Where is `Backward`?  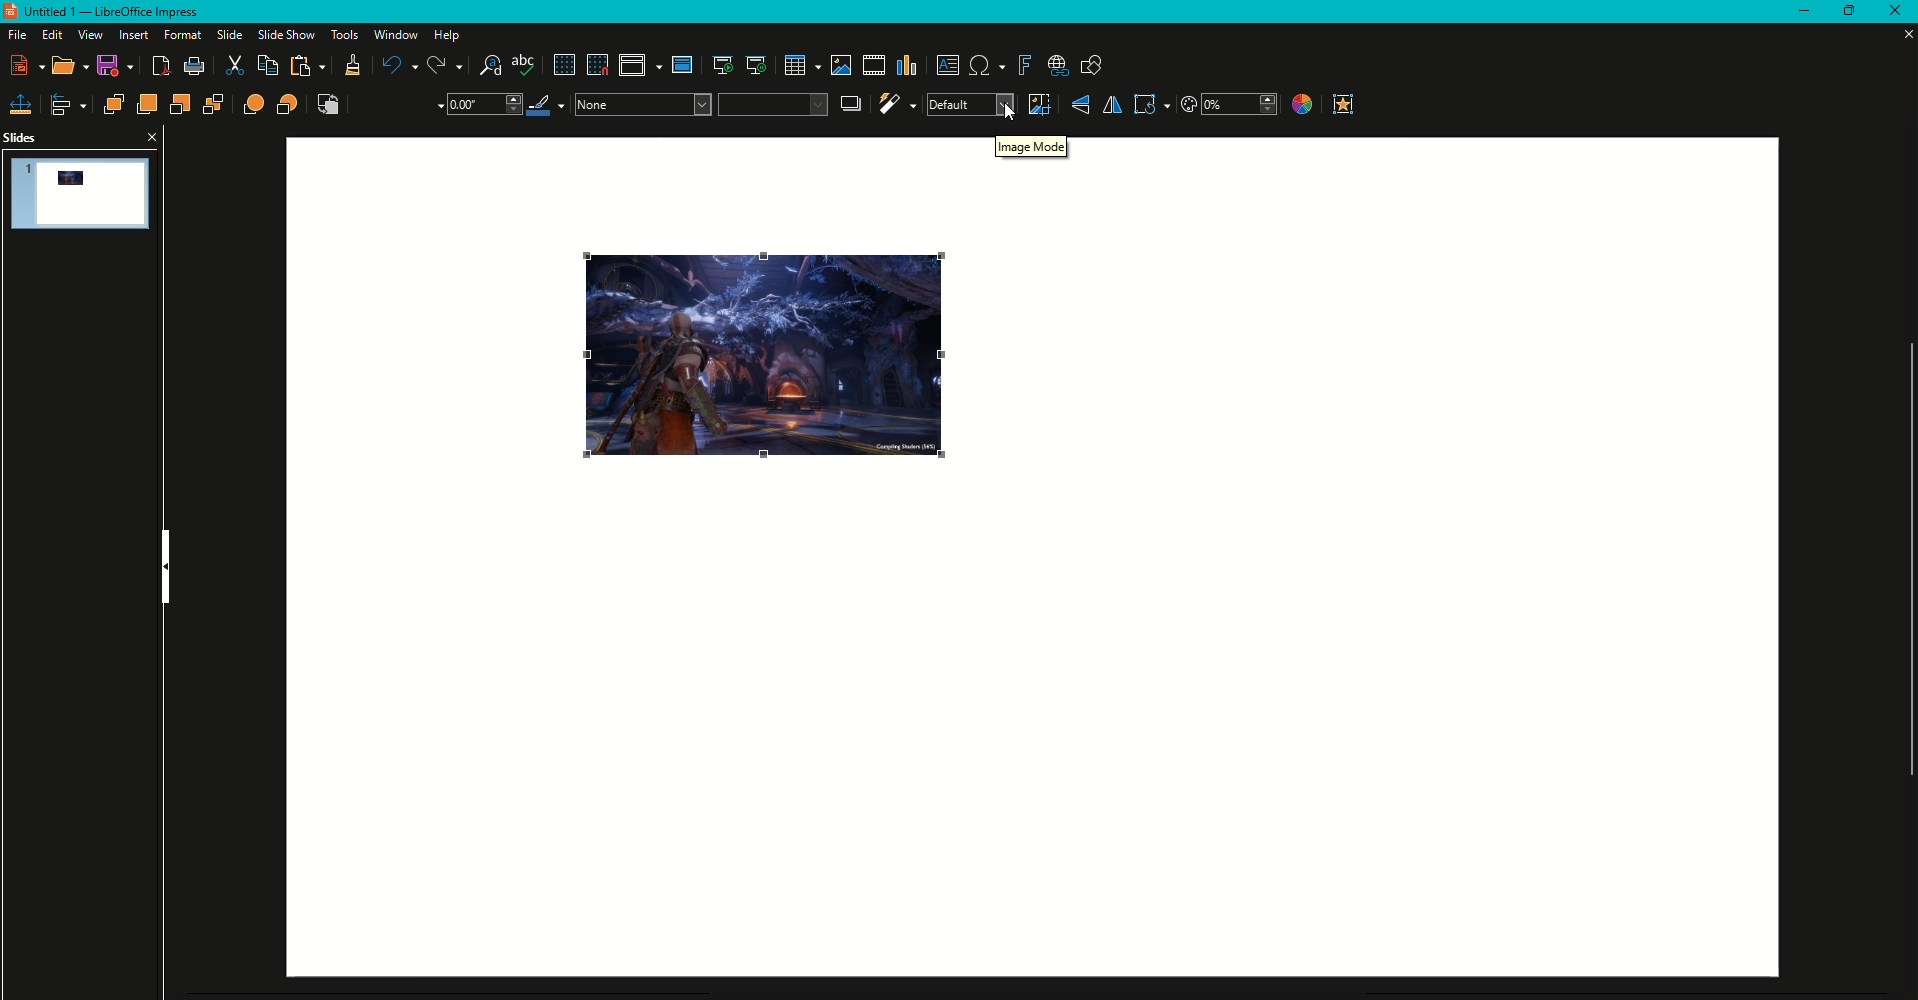 Backward is located at coordinates (181, 105).